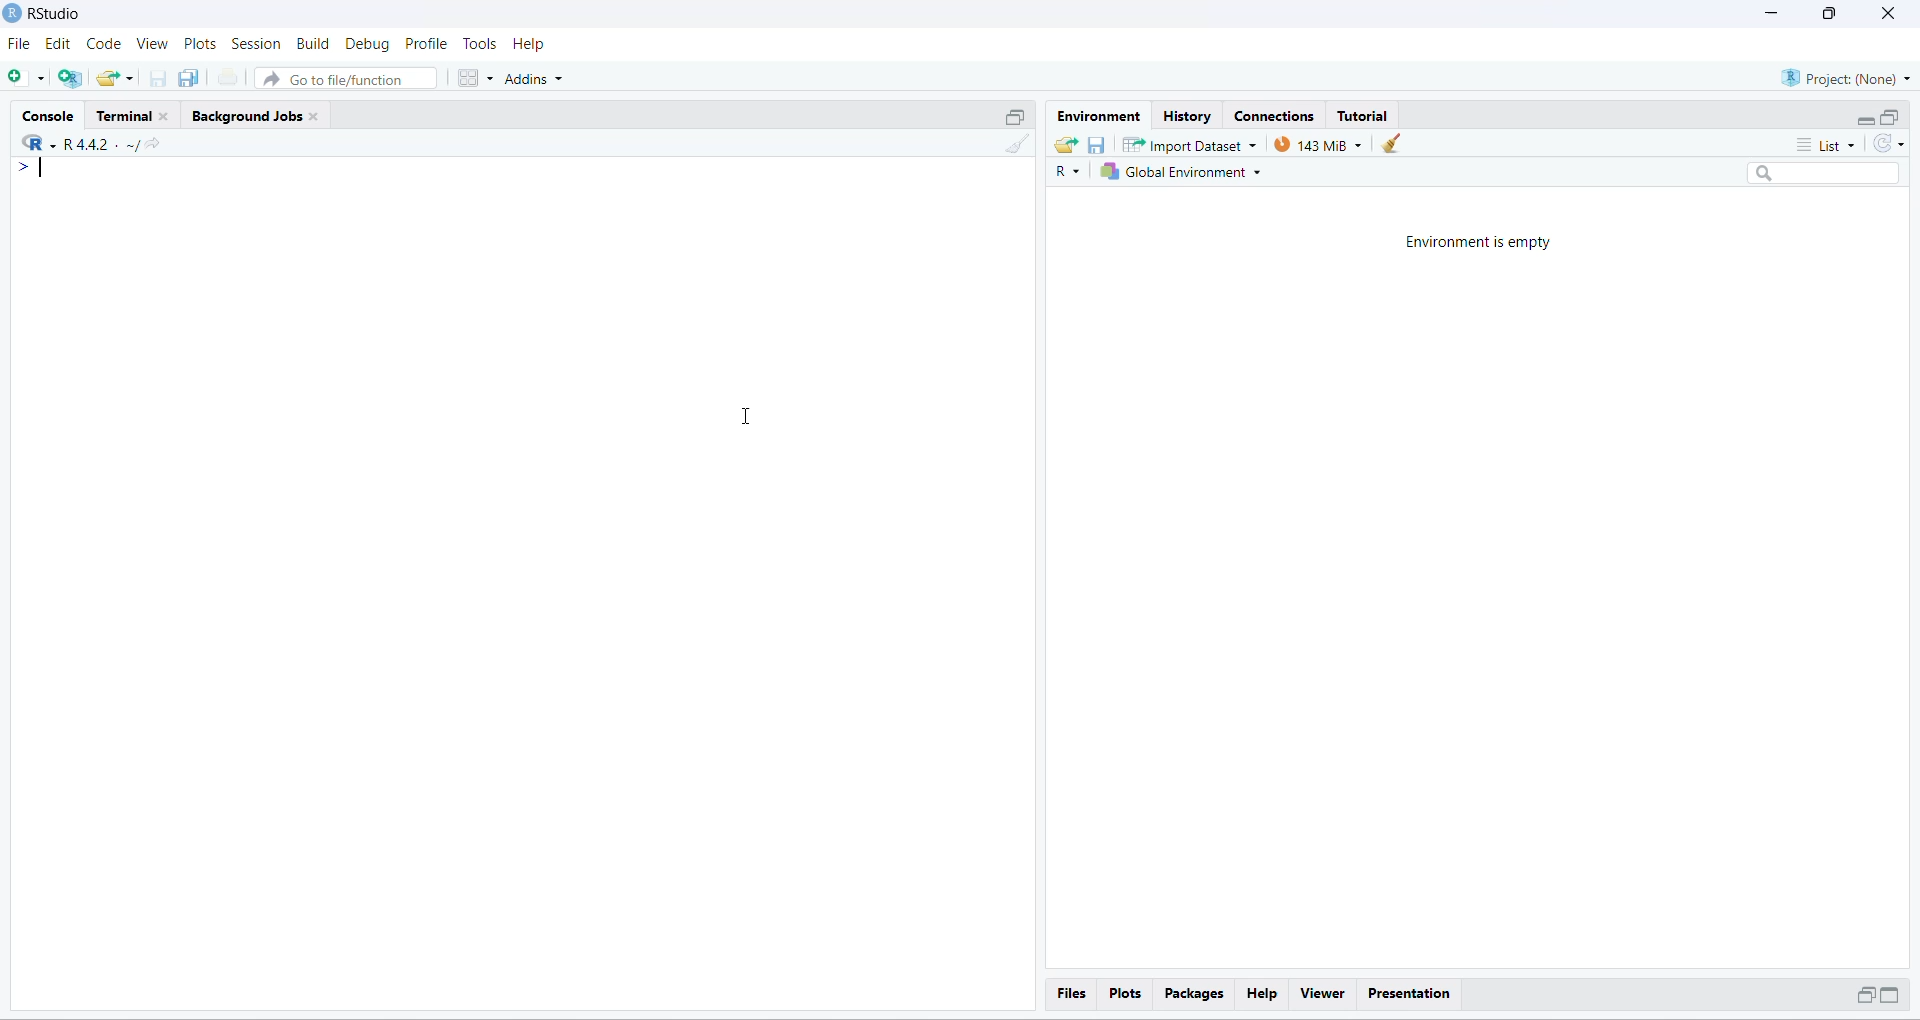  I want to click on console, so click(52, 117).